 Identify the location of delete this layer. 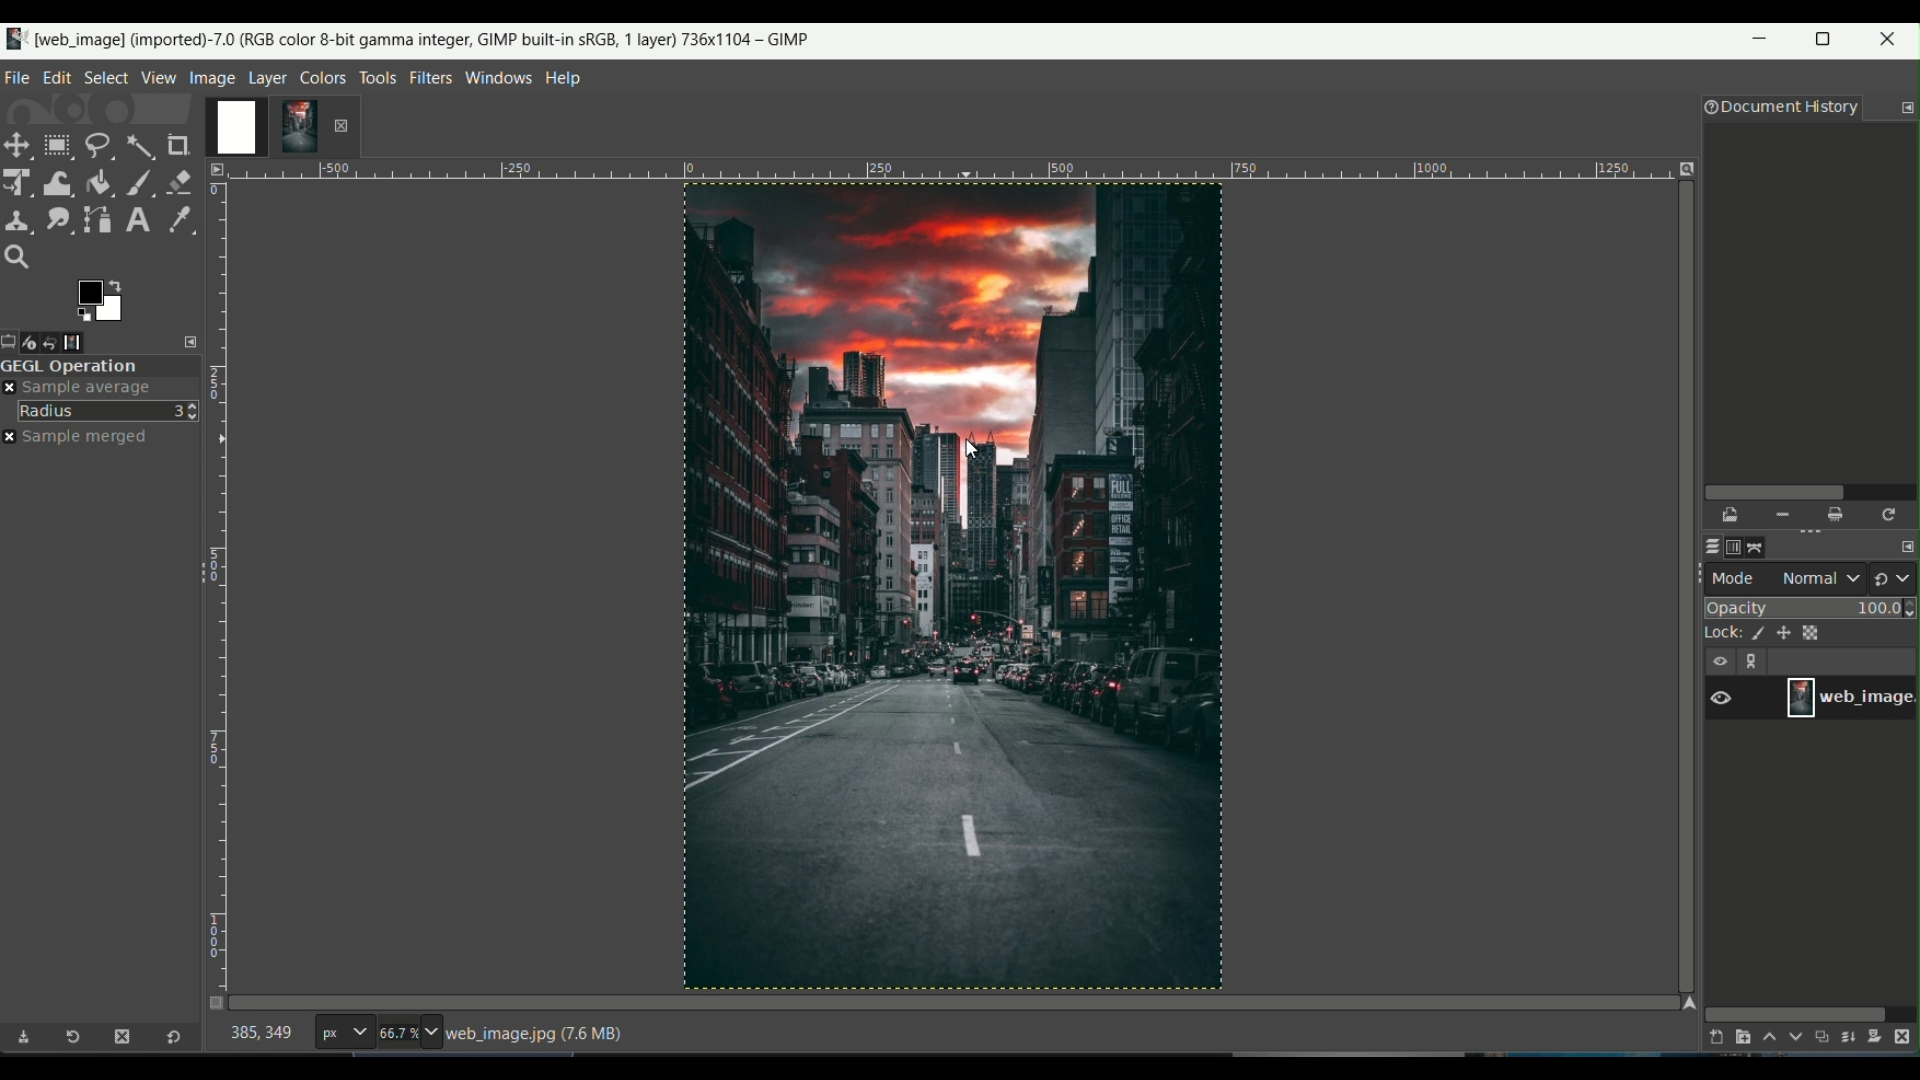
(1908, 1036).